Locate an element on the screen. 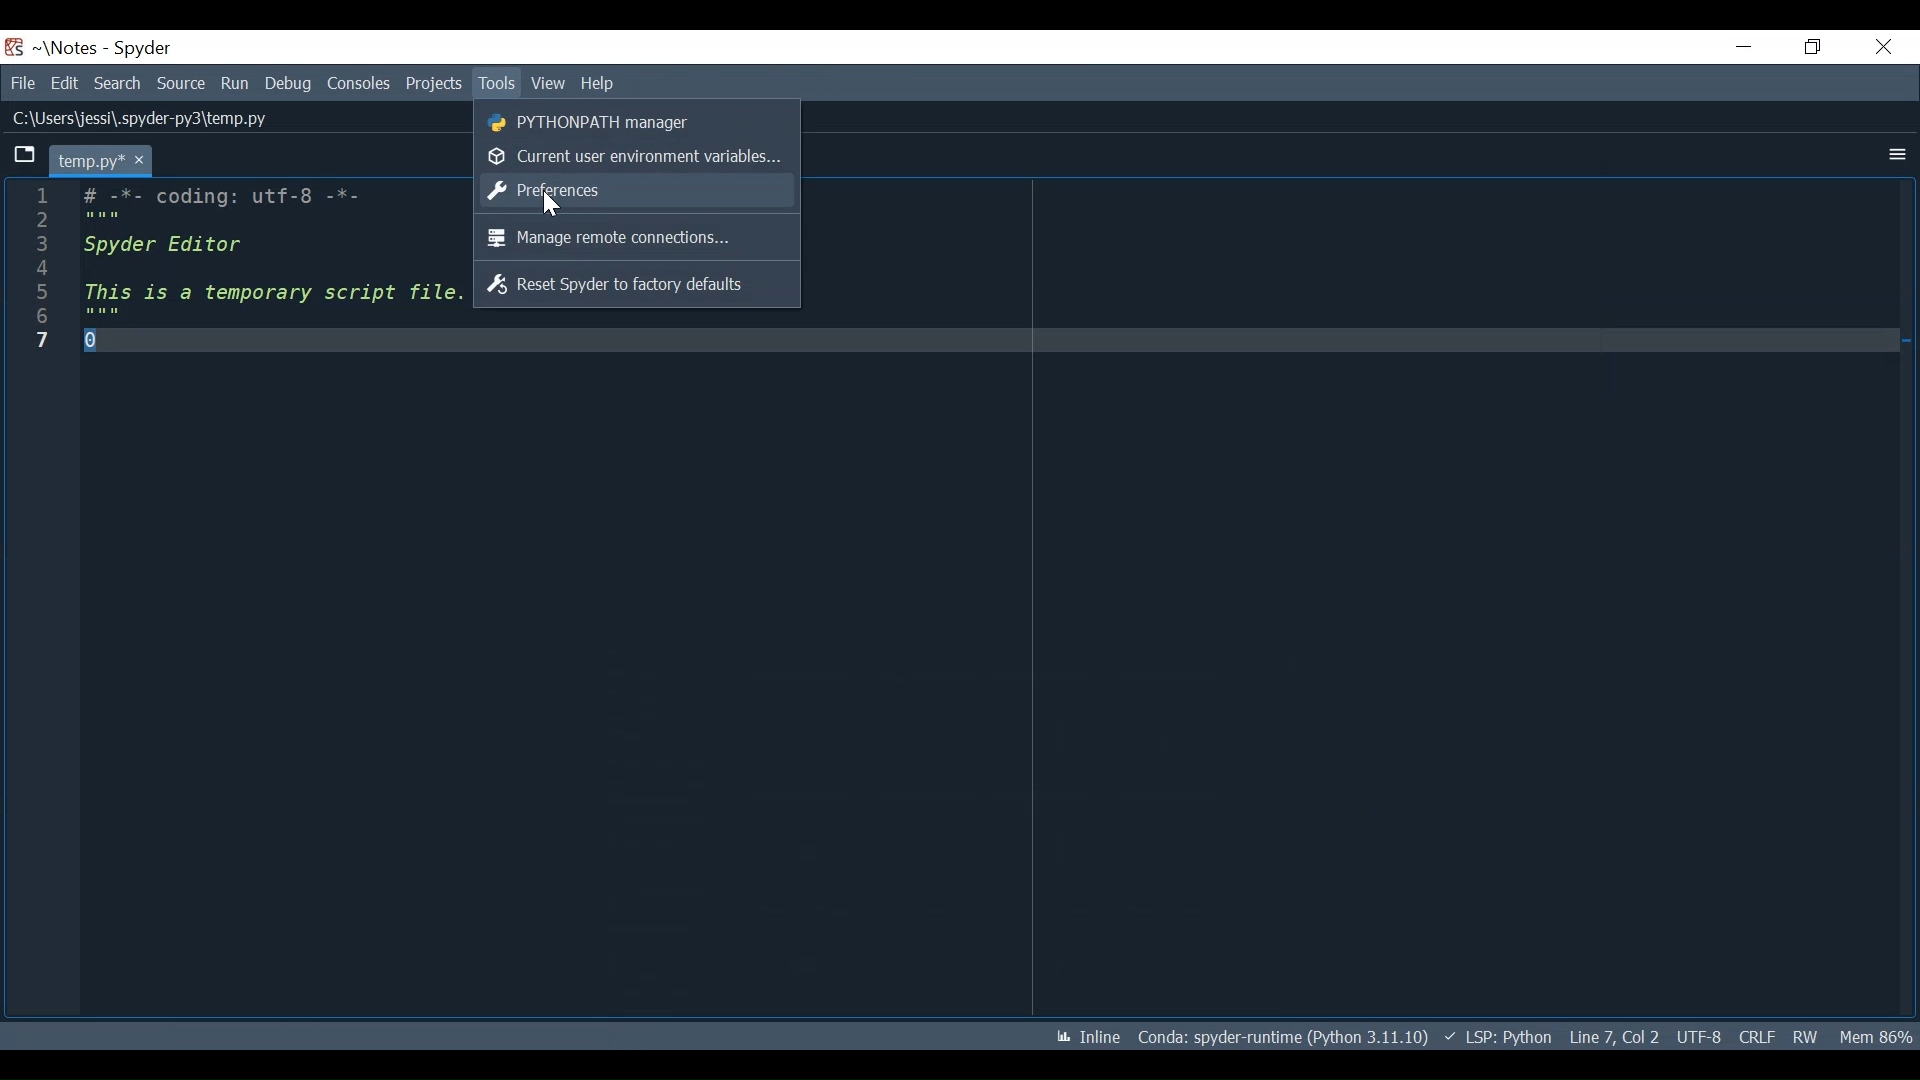 The width and height of the screenshot is (1920, 1080). Memory Usage is located at coordinates (1879, 1034).